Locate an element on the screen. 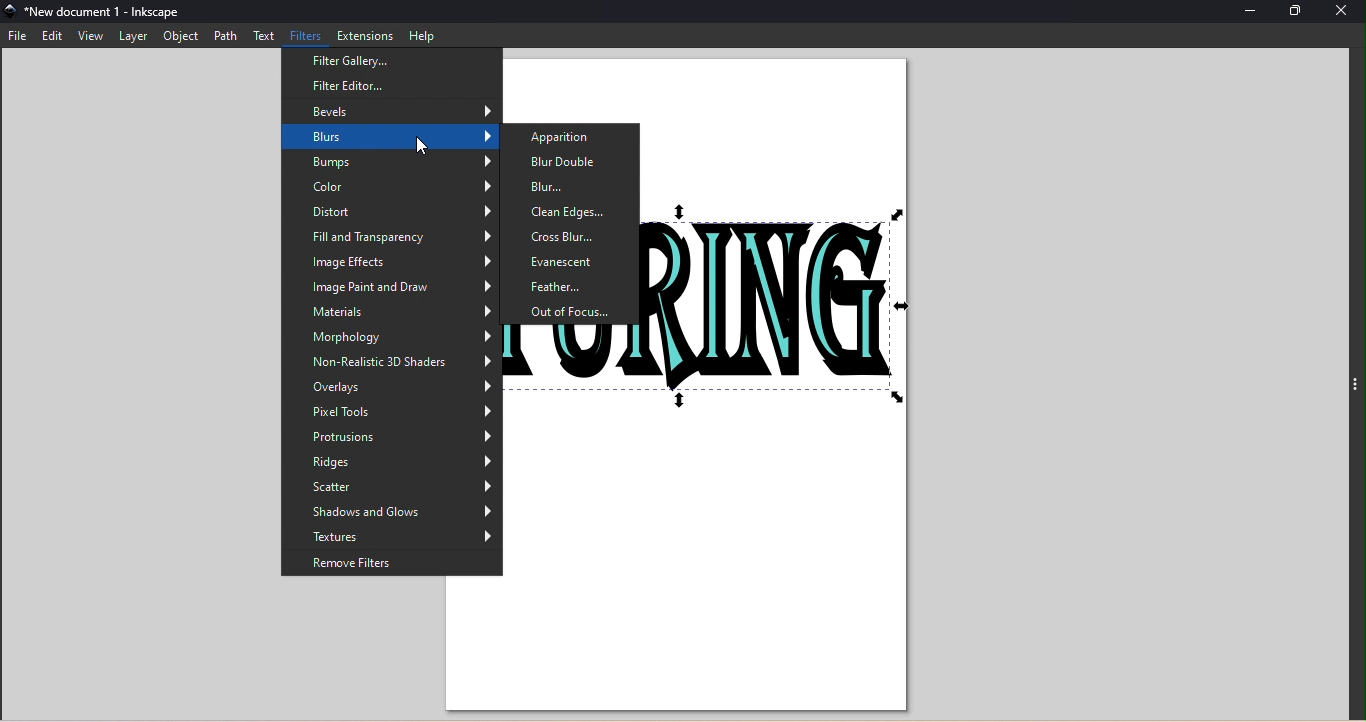  Cross blur... is located at coordinates (573, 238).